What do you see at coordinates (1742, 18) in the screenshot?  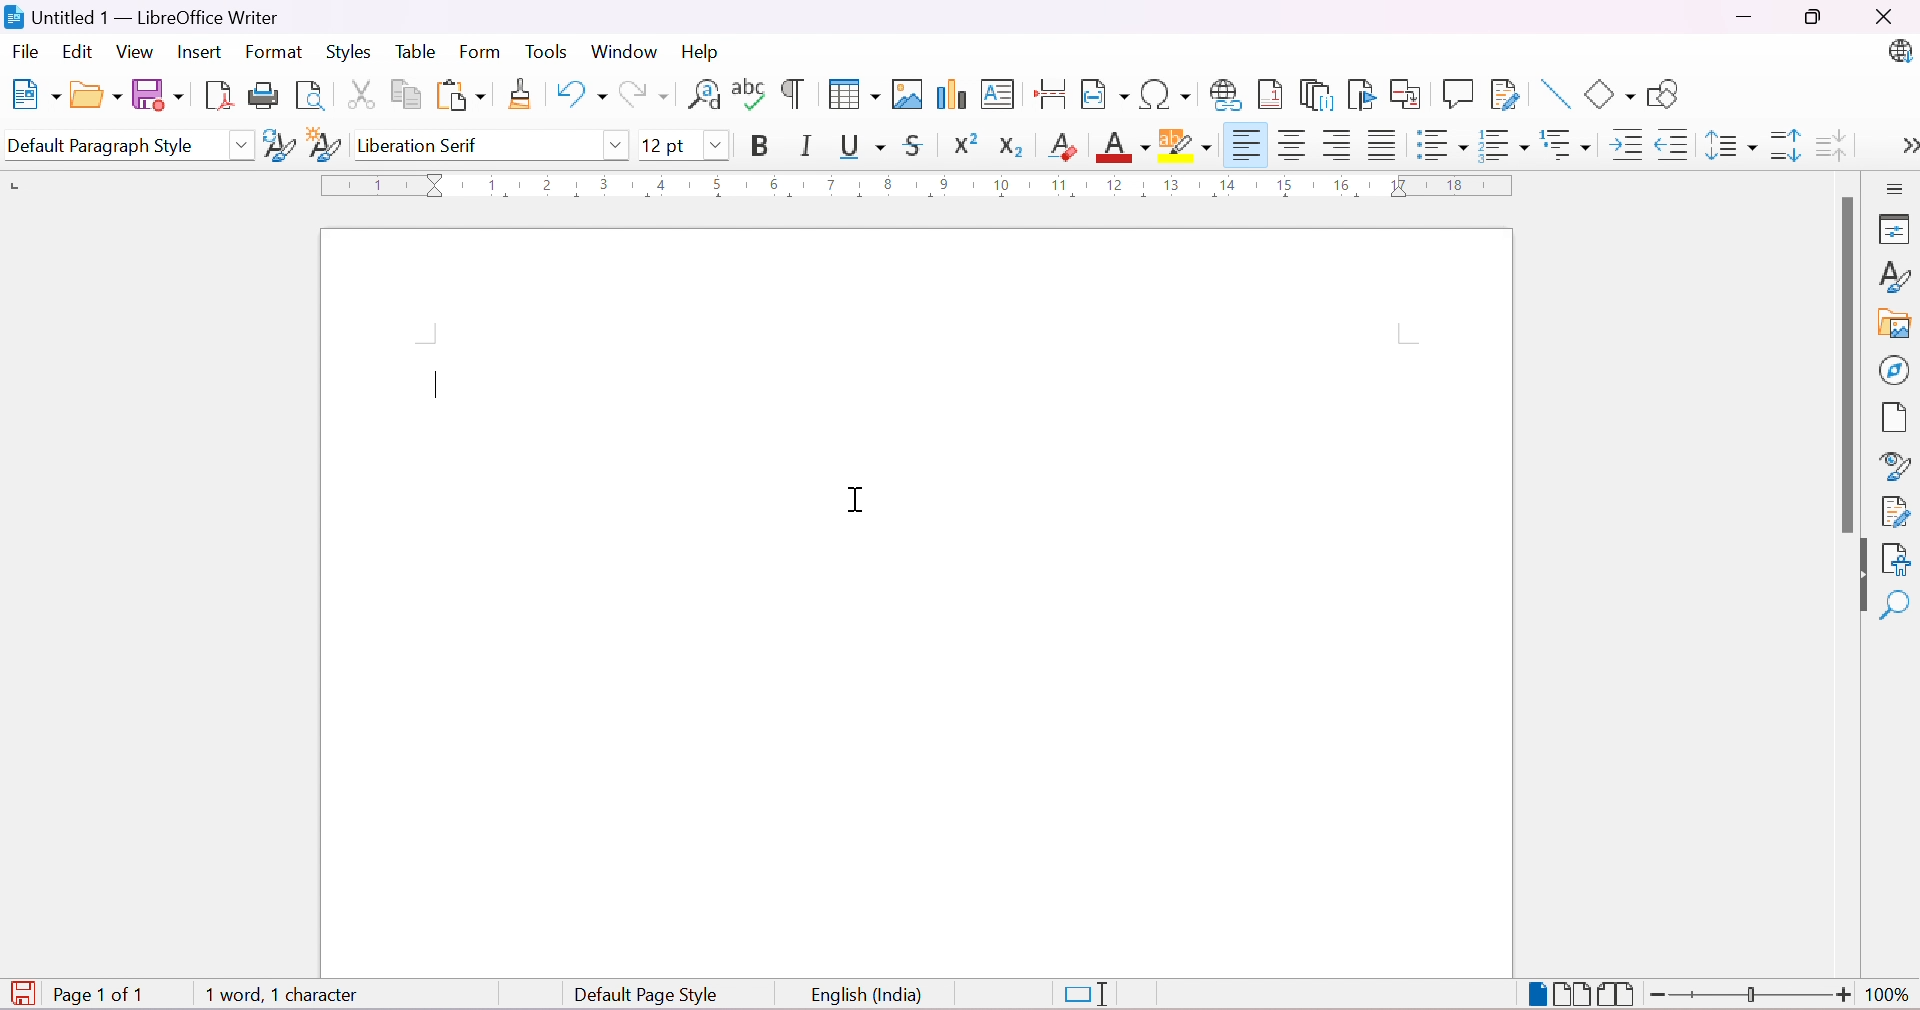 I see `Minimize` at bounding box center [1742, 18].